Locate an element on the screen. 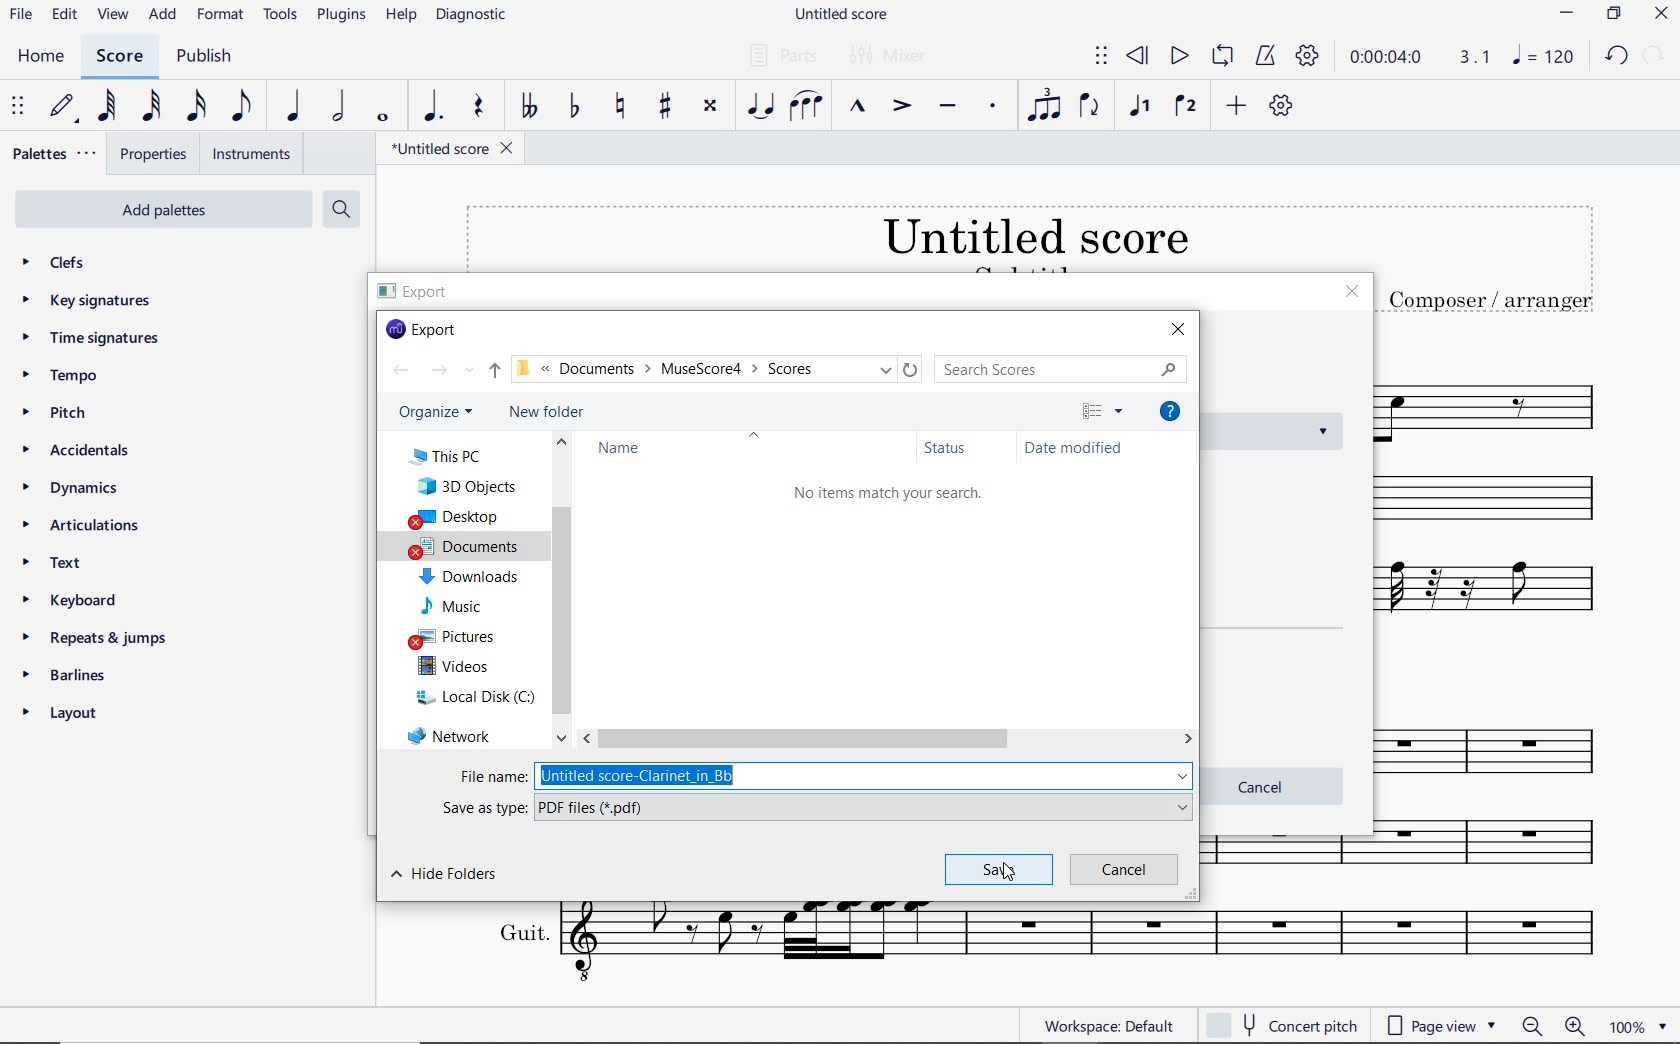  TATUS is located at coordinates (948, 449).